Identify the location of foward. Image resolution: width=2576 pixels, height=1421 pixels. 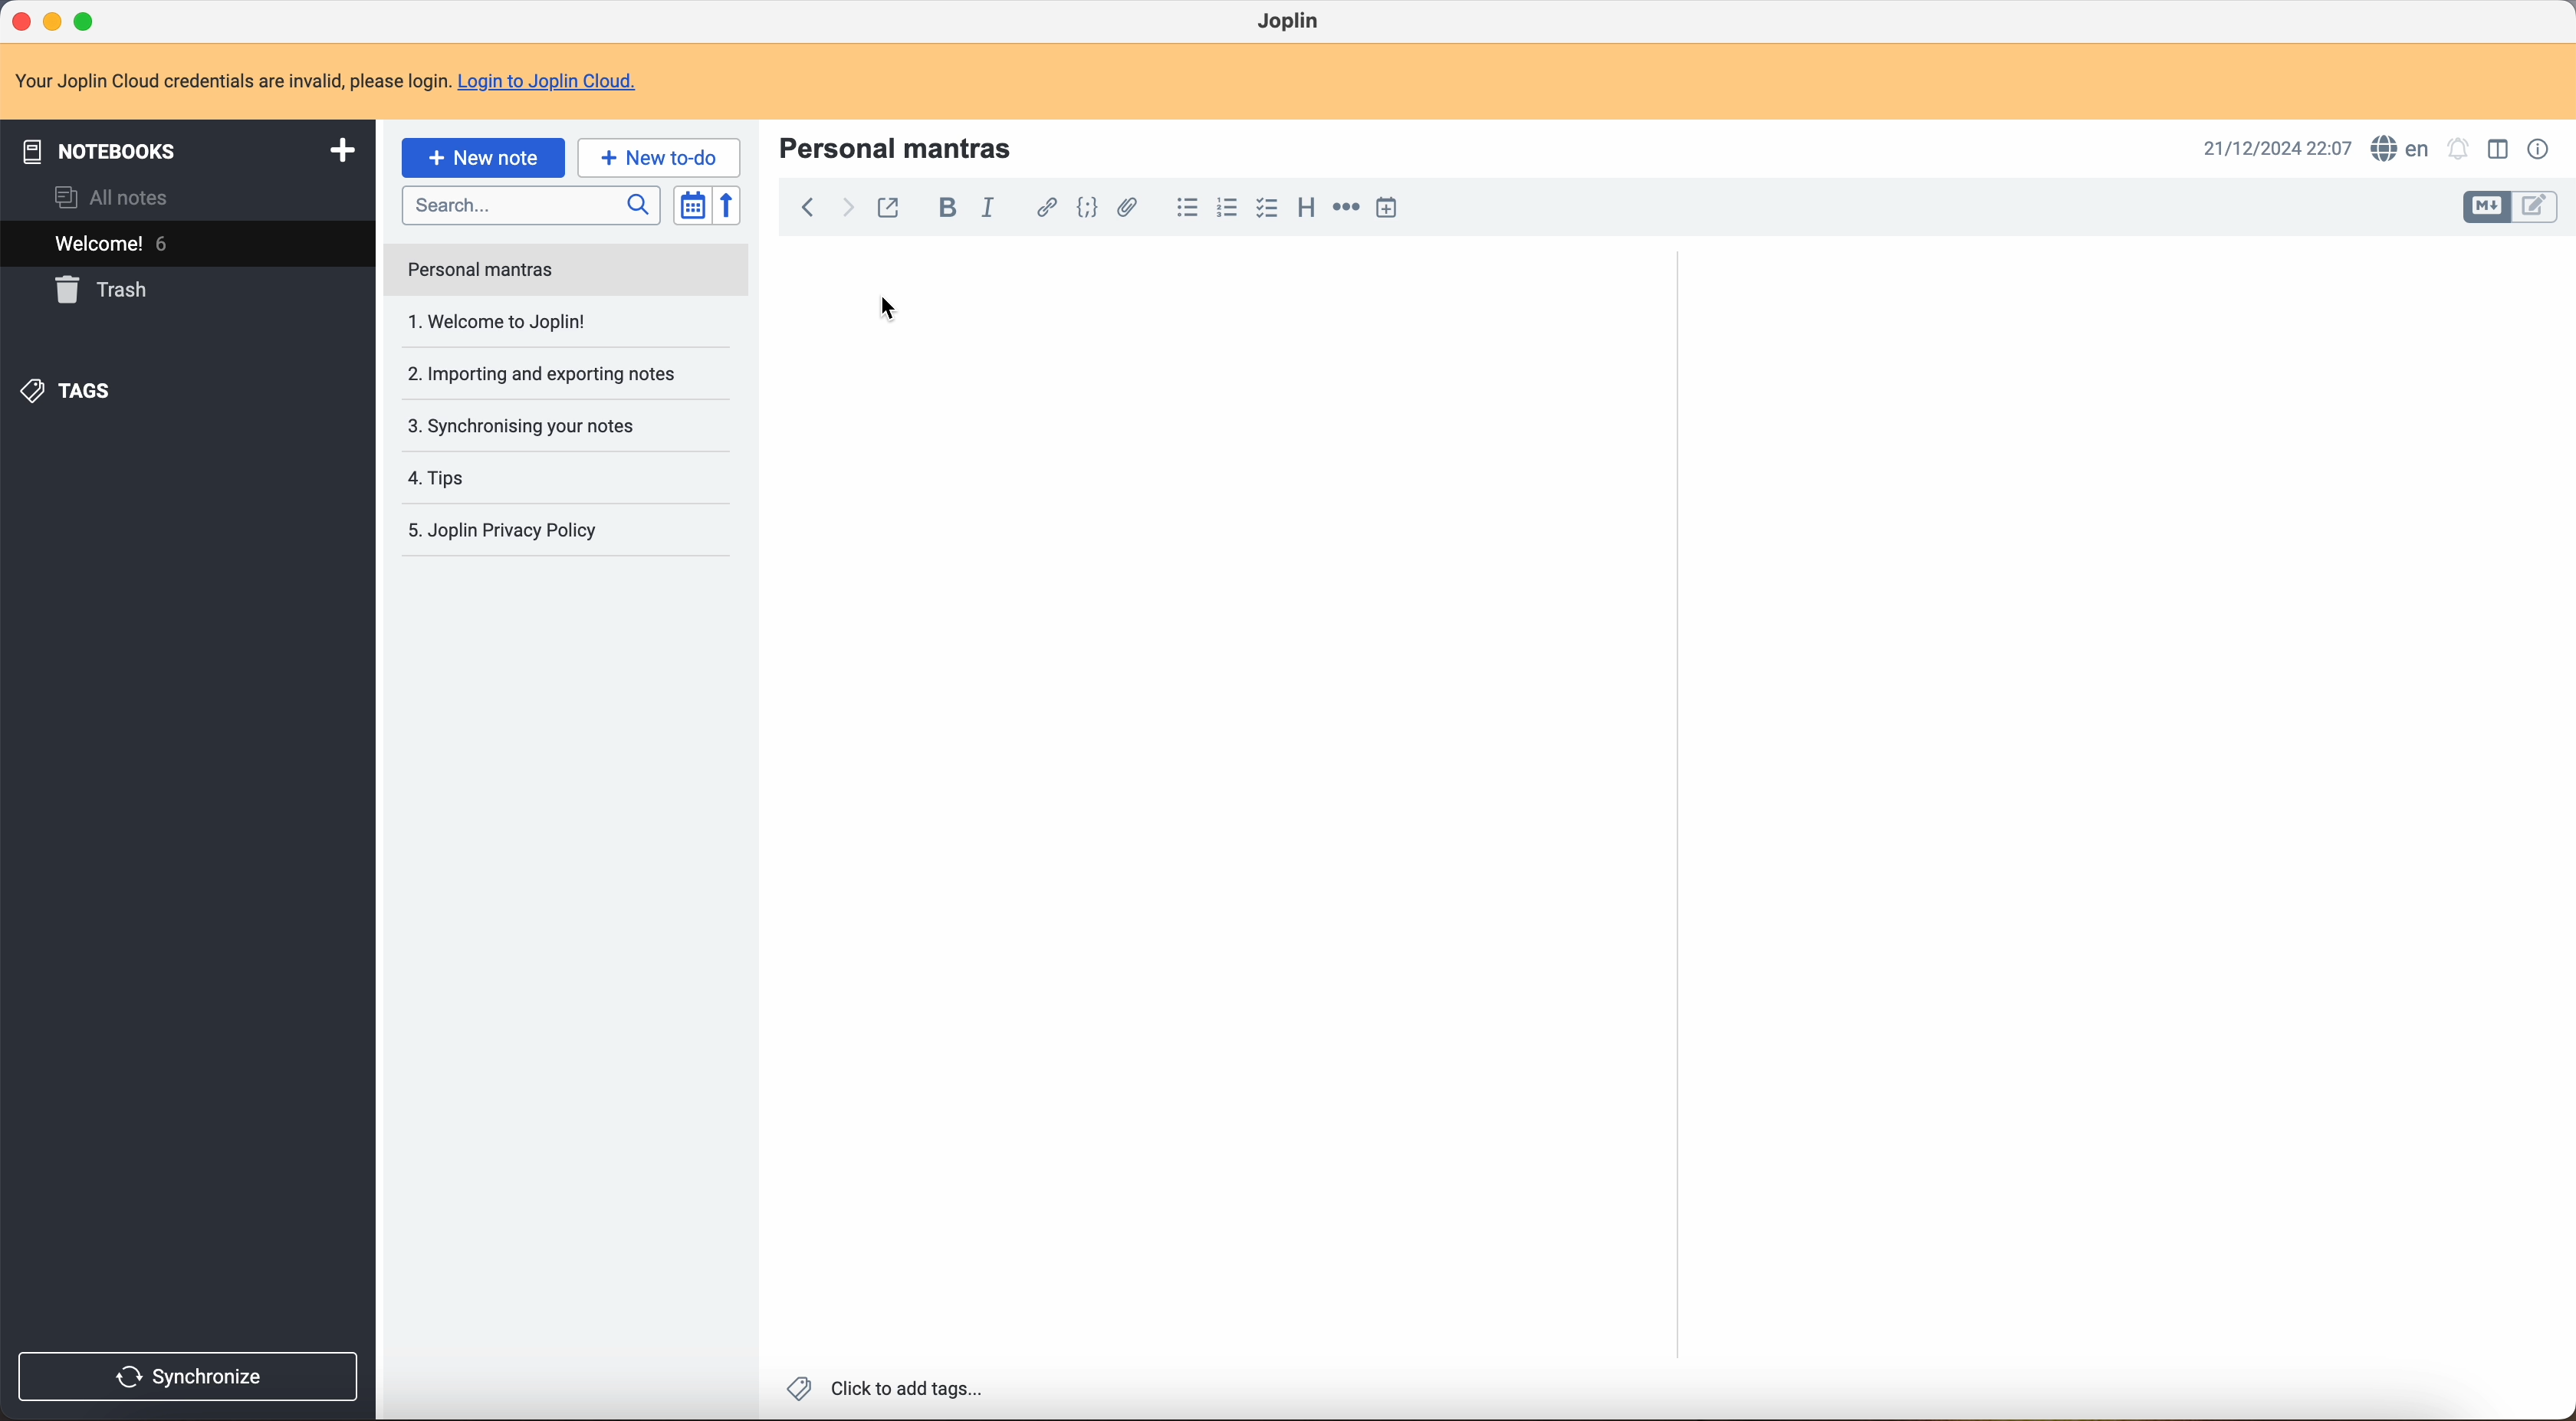
(848, 209).